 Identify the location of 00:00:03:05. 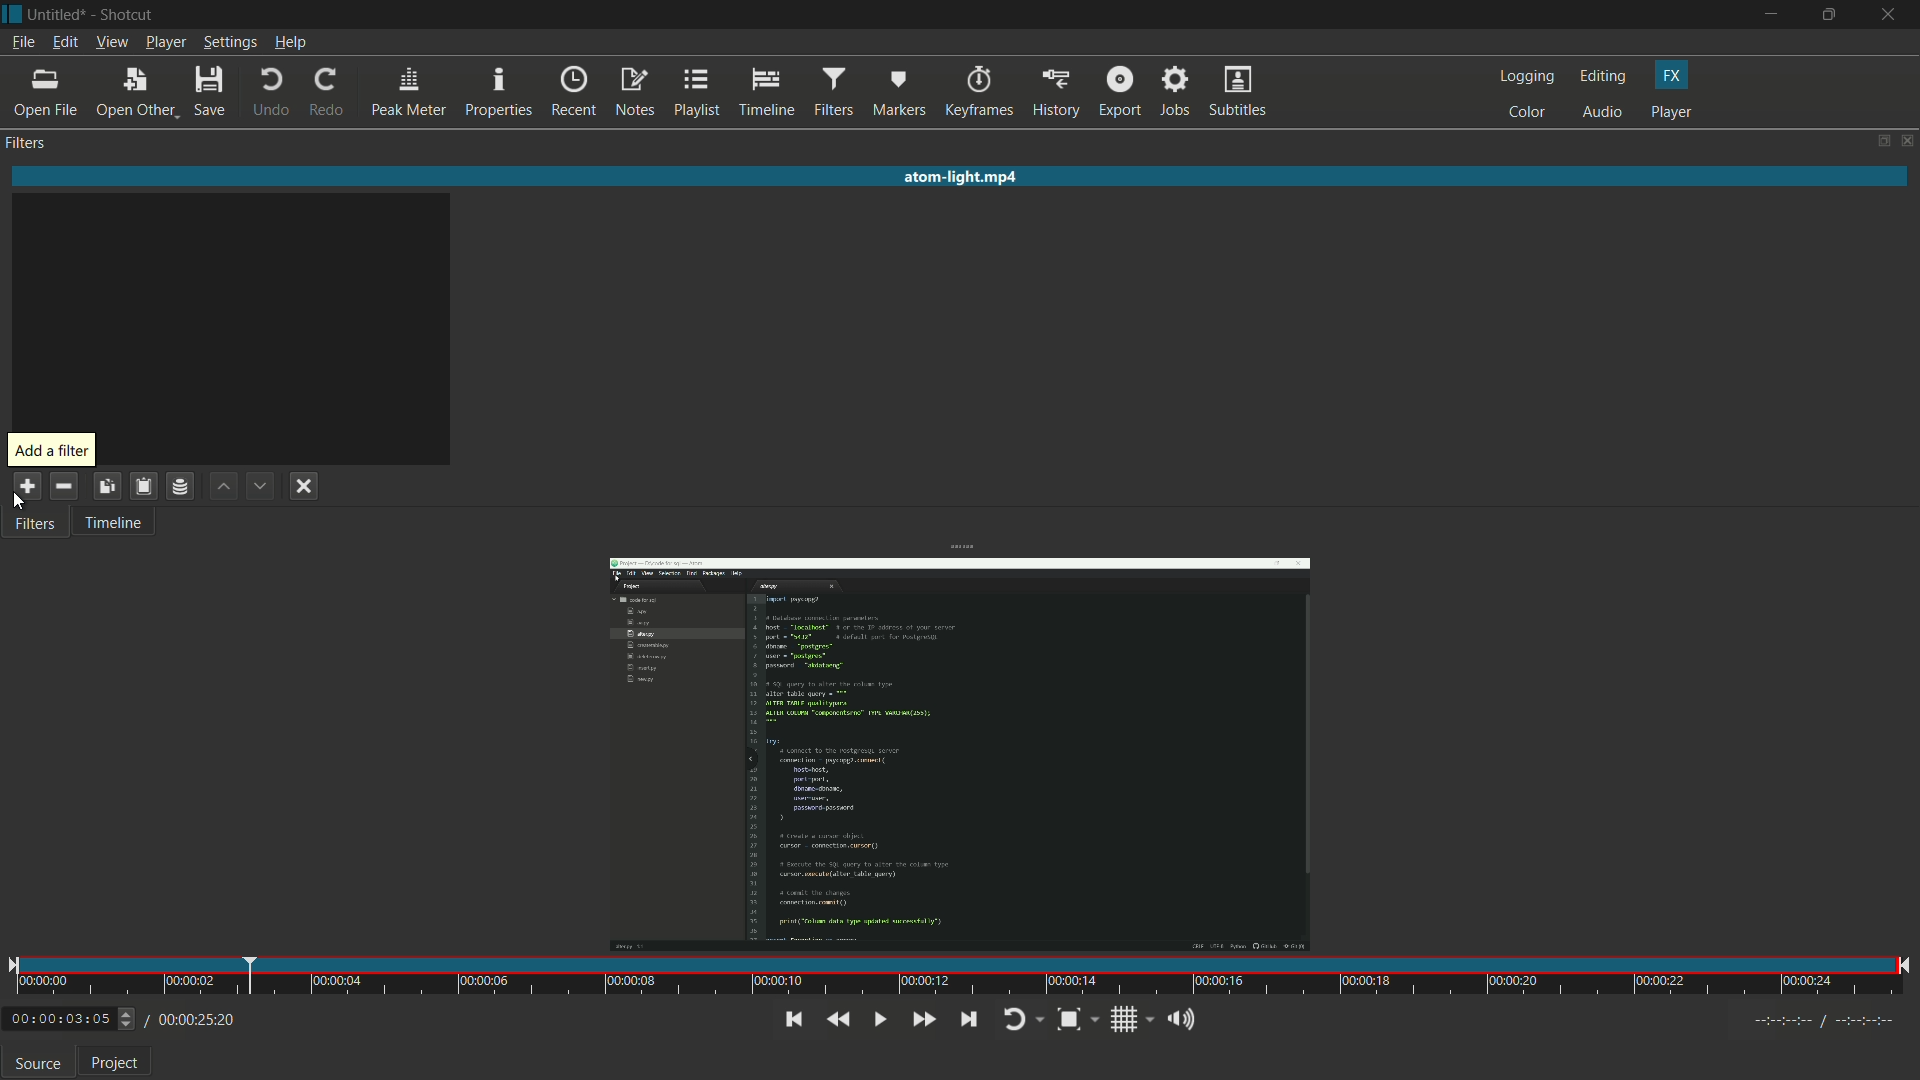
(71, 1017).